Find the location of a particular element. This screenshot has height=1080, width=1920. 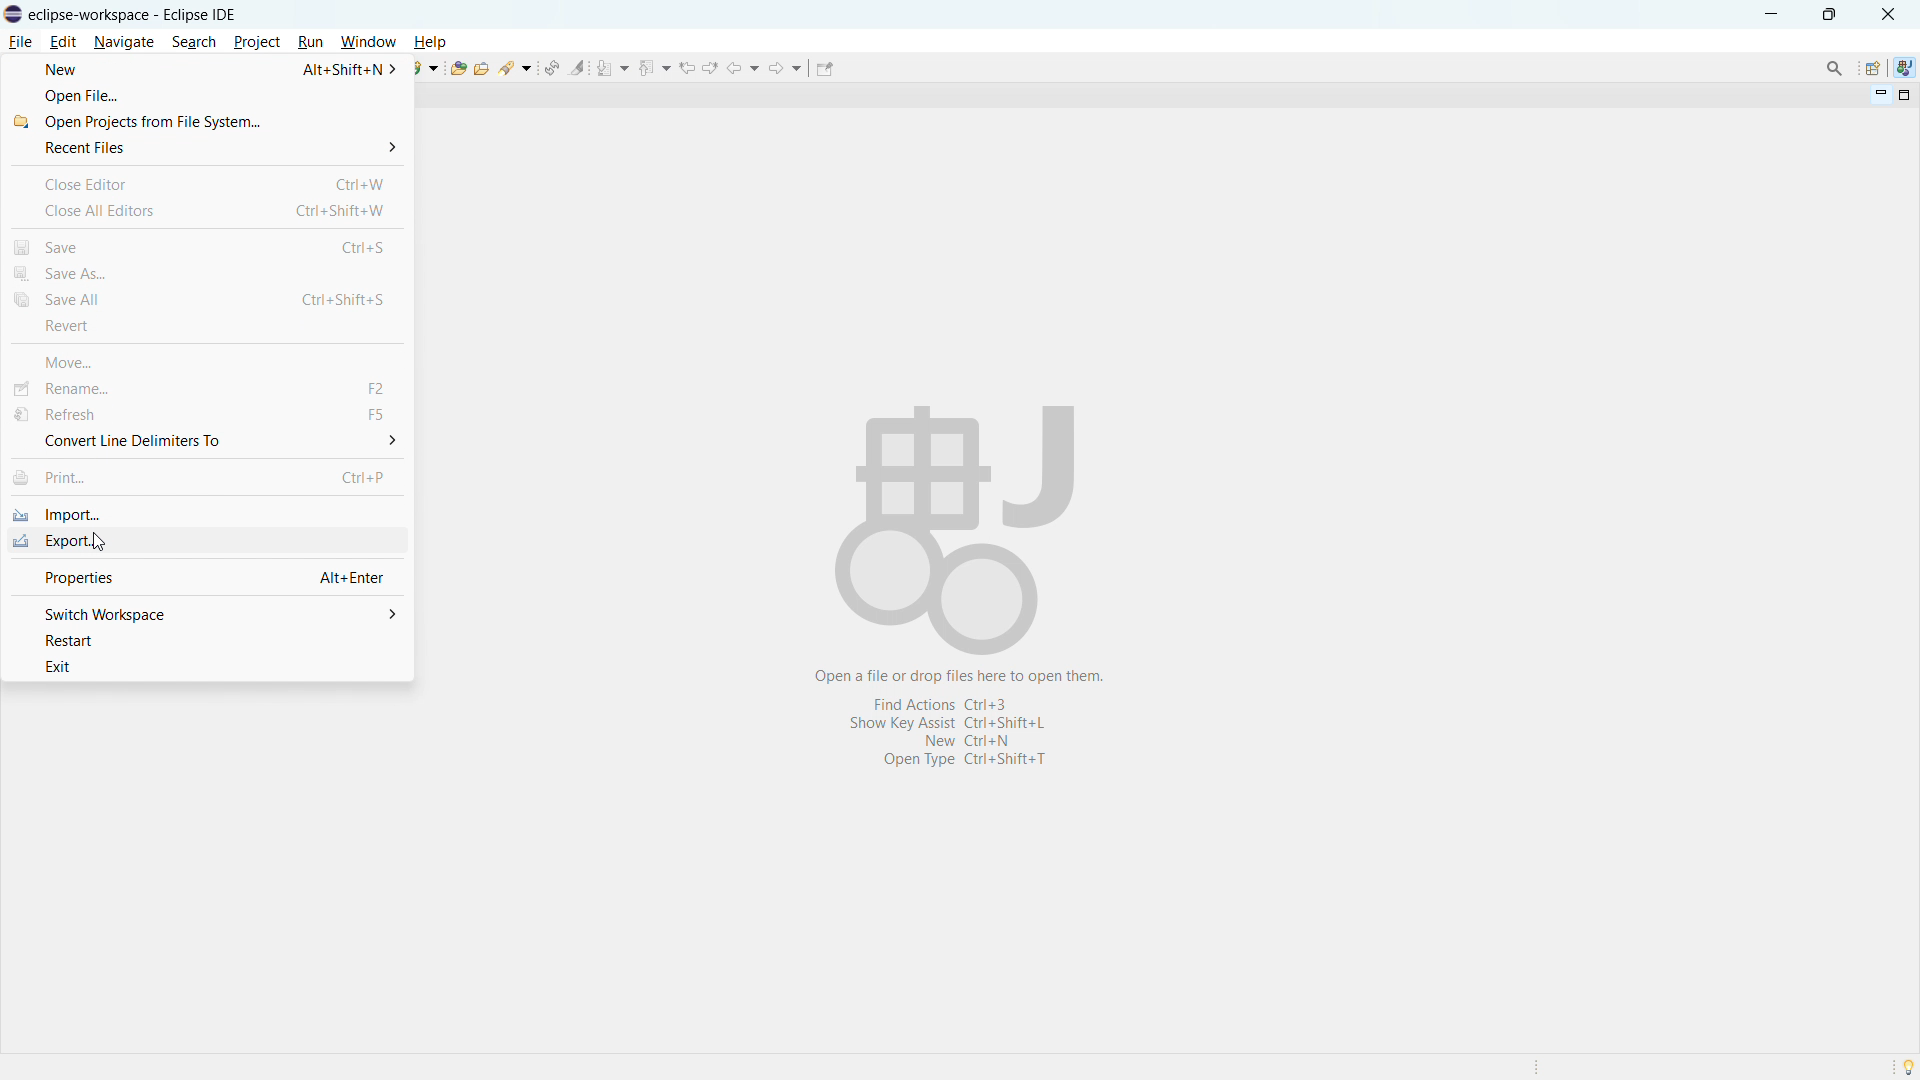

File is located at coordinates (24, 41).